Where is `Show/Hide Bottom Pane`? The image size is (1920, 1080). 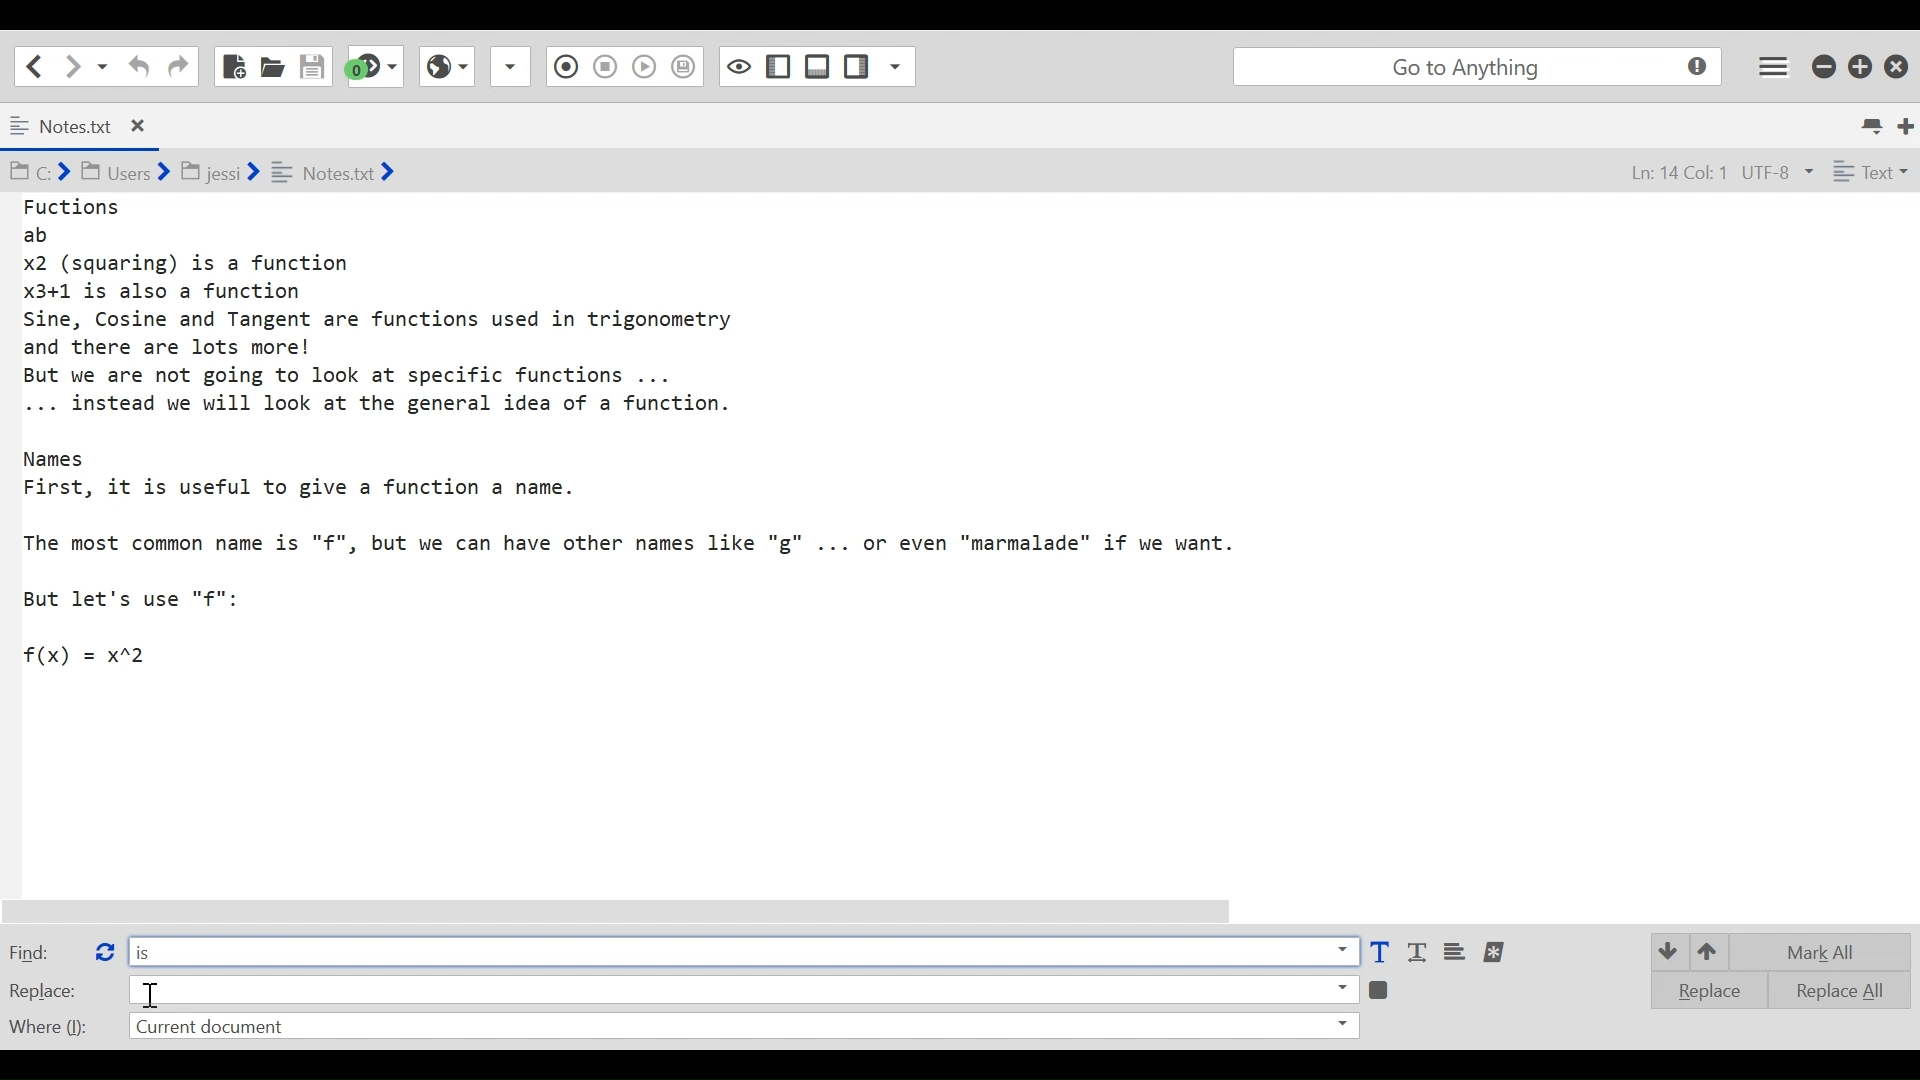
Show/Hide Bottom Pane is located at coordinates (779, 67).